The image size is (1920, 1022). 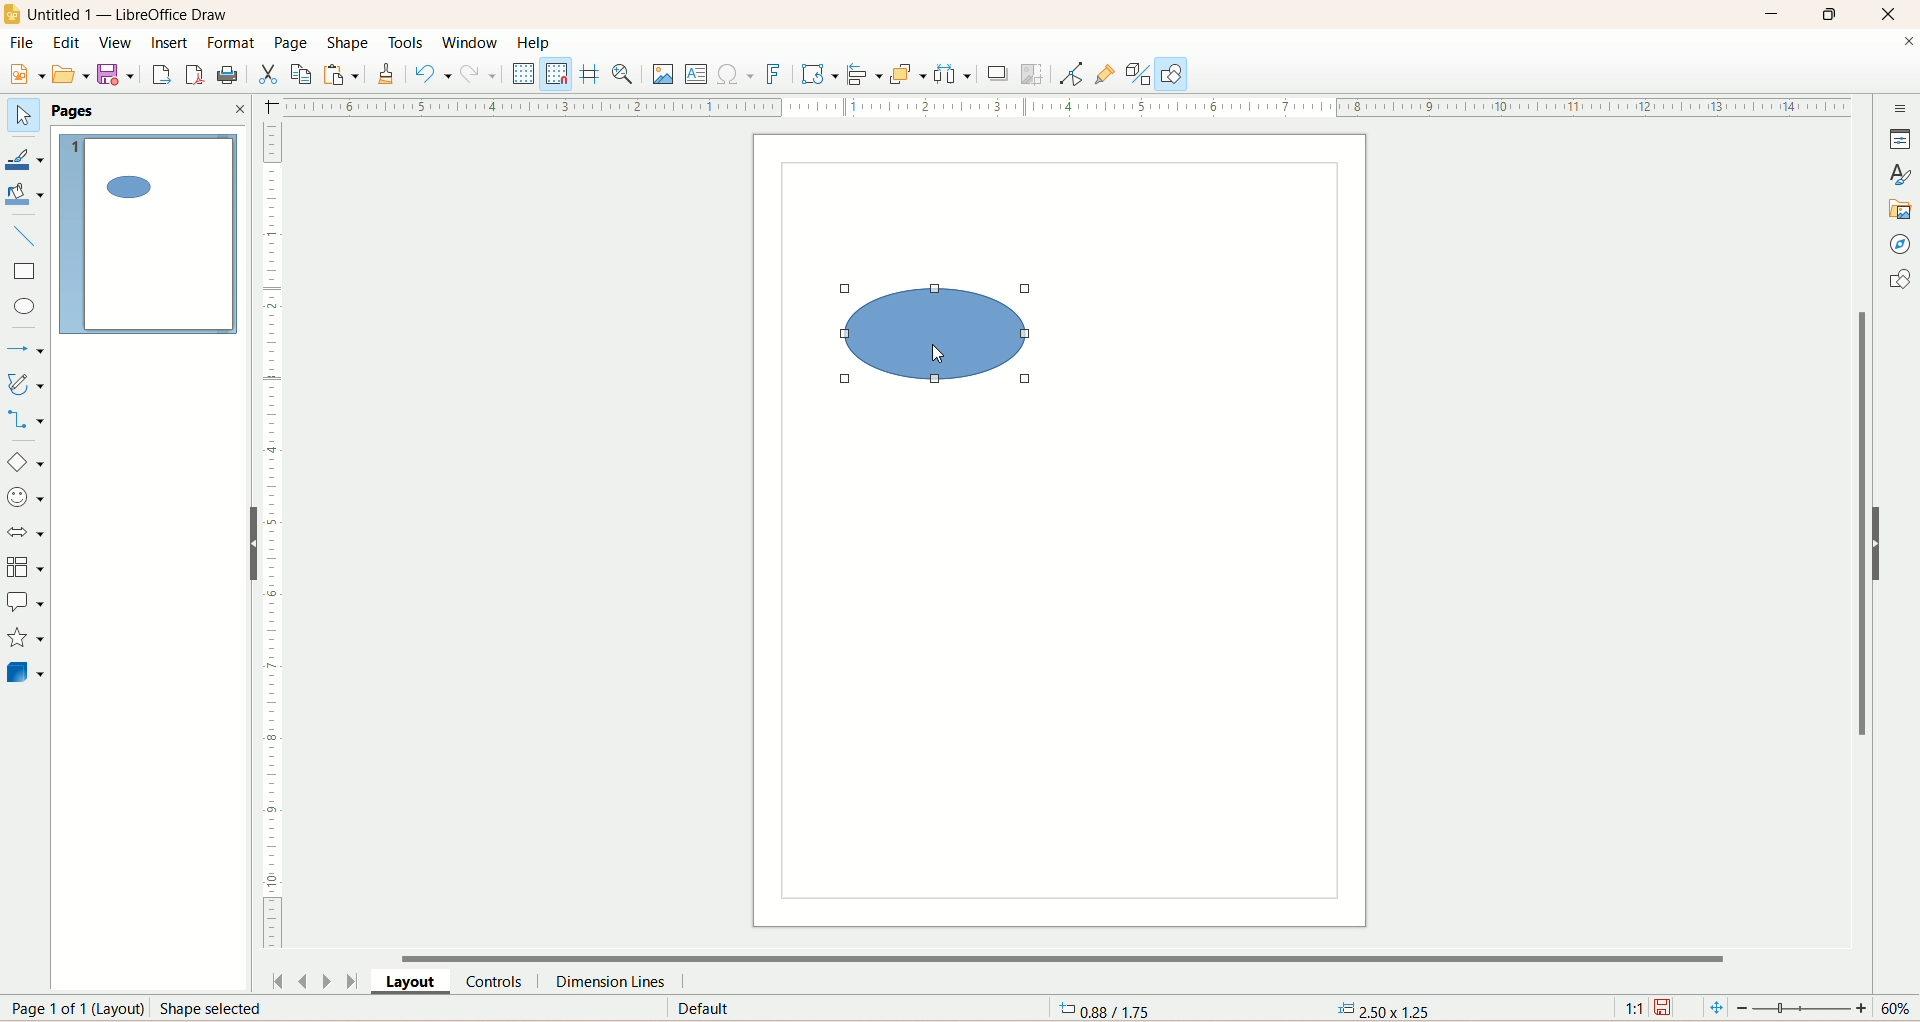 I want to click on select atleast three objects to distribute, so click(x=955, y=74).